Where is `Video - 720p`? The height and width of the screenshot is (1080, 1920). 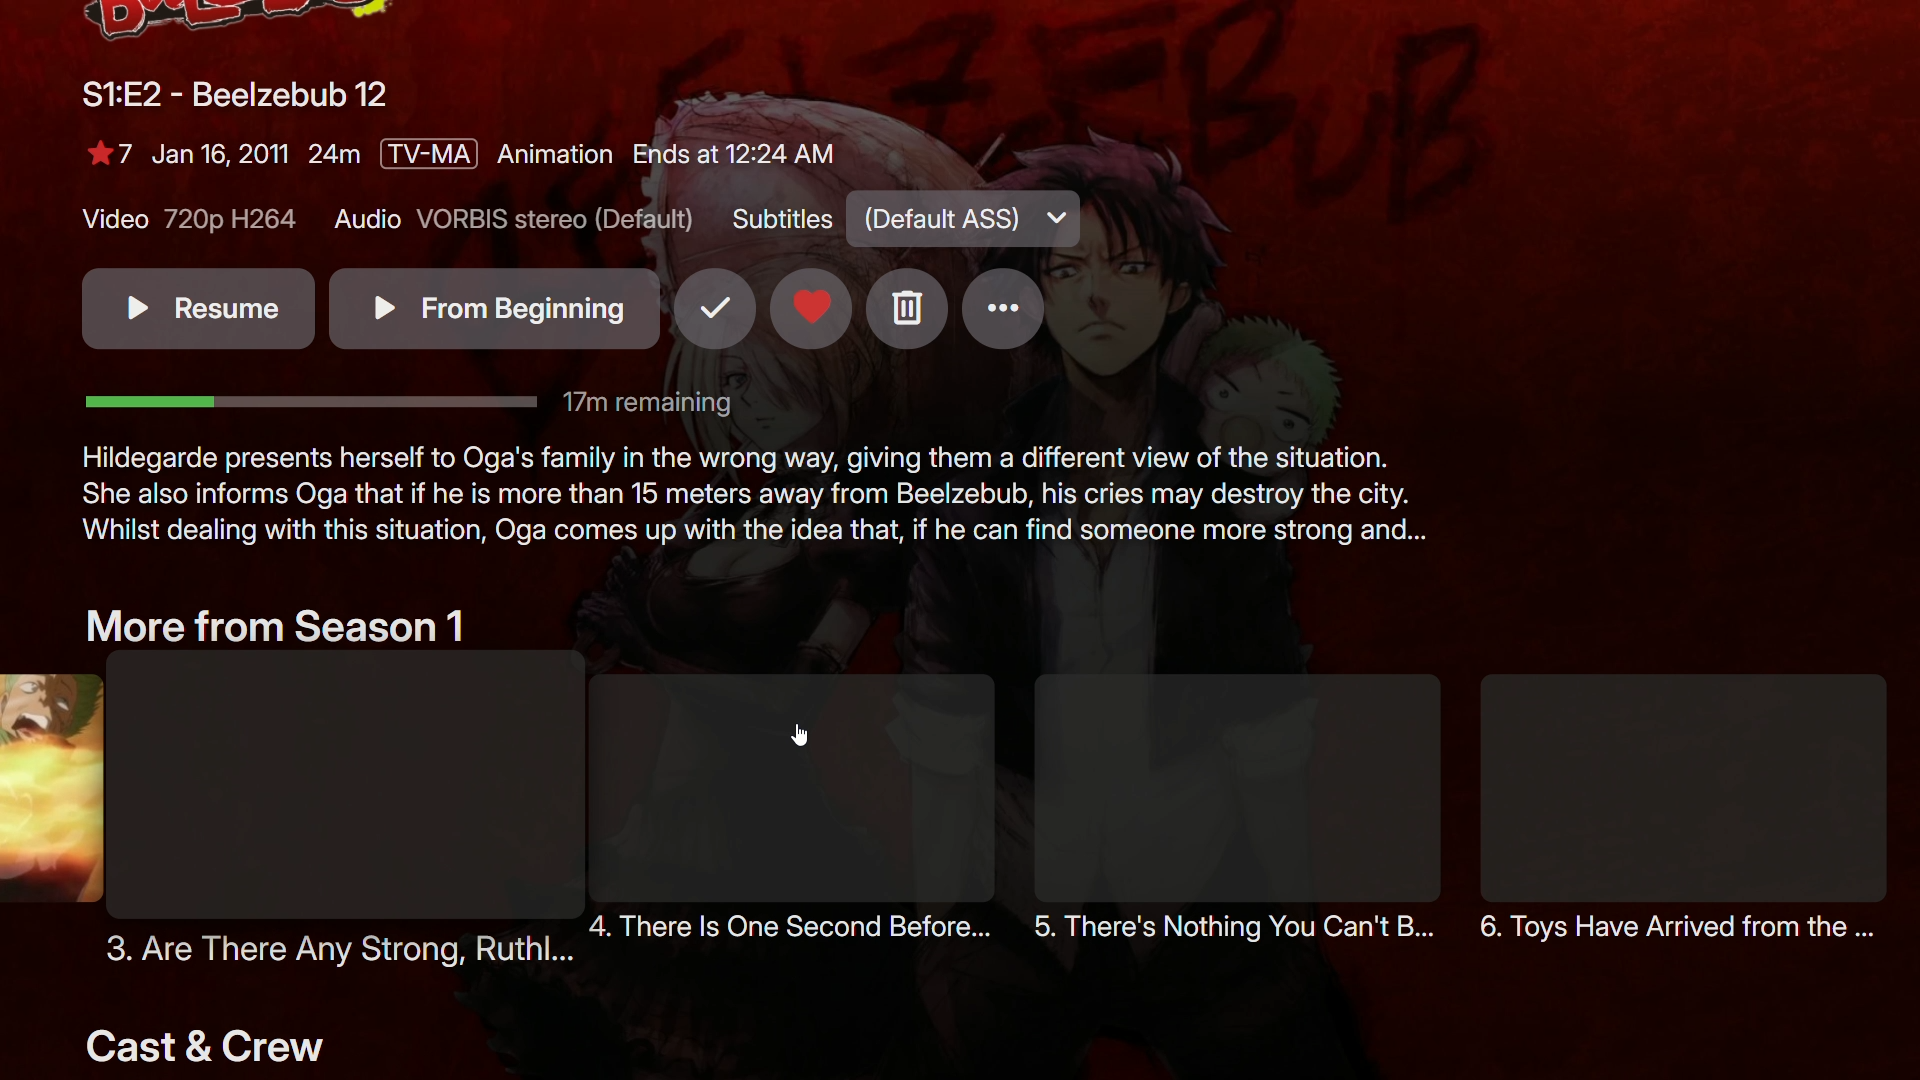 Video - 720p is located at coordinates (186, 220).